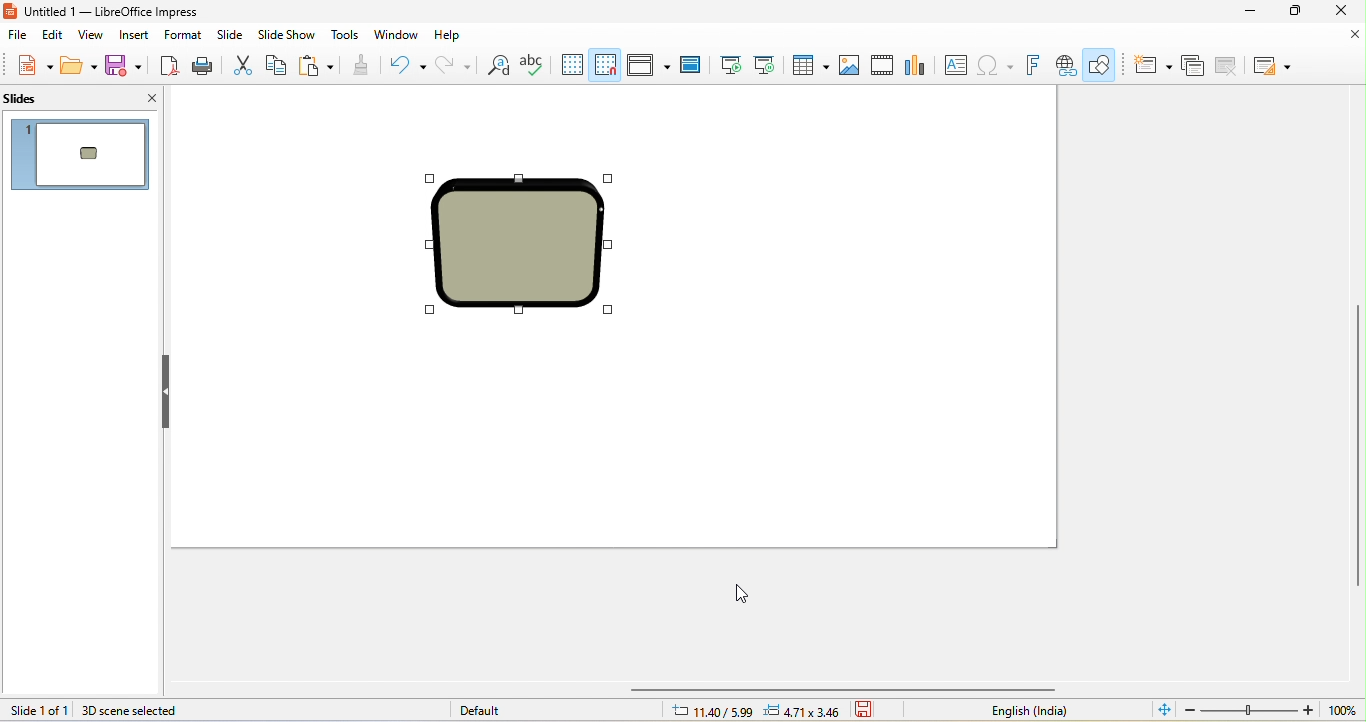 The width and height of the screenshot is (1366, 722). I want to click on vertical scroll bar, so click(1357, 447).